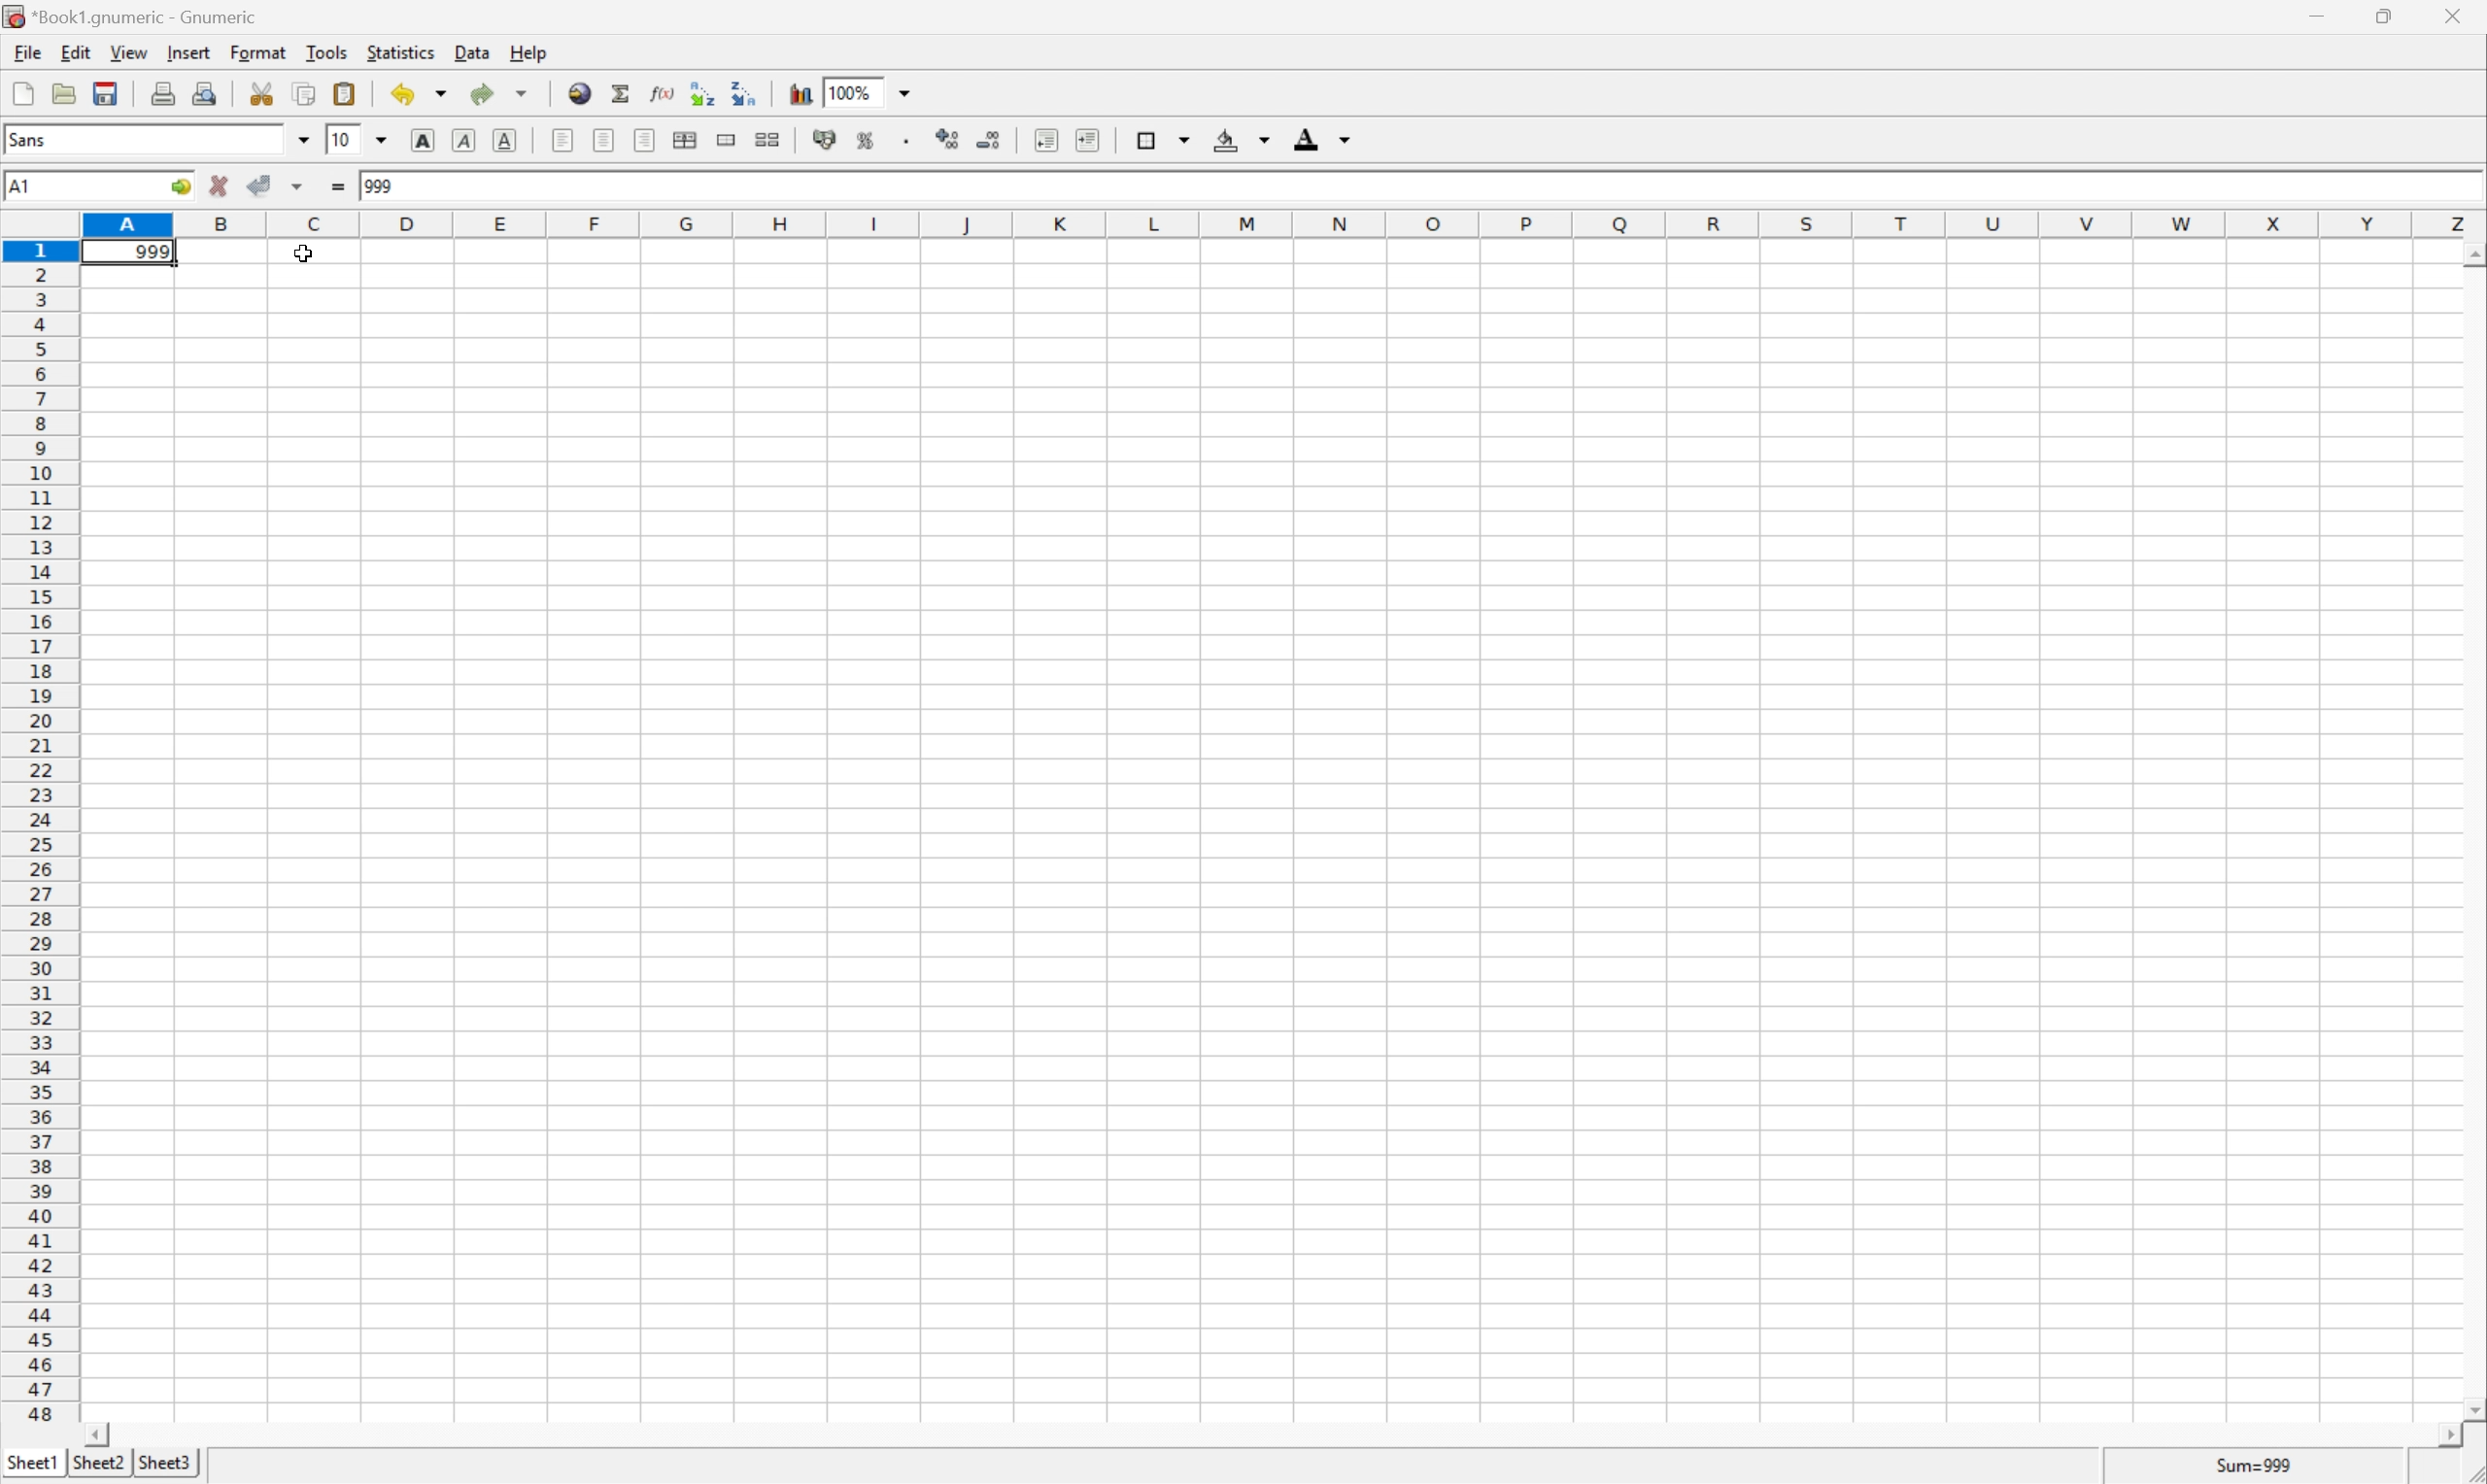 This screenshot has width=2487, height=1484. Describe the element at coordinates (1453, 188) in the screenshot. I see `Formula bar` at that location.